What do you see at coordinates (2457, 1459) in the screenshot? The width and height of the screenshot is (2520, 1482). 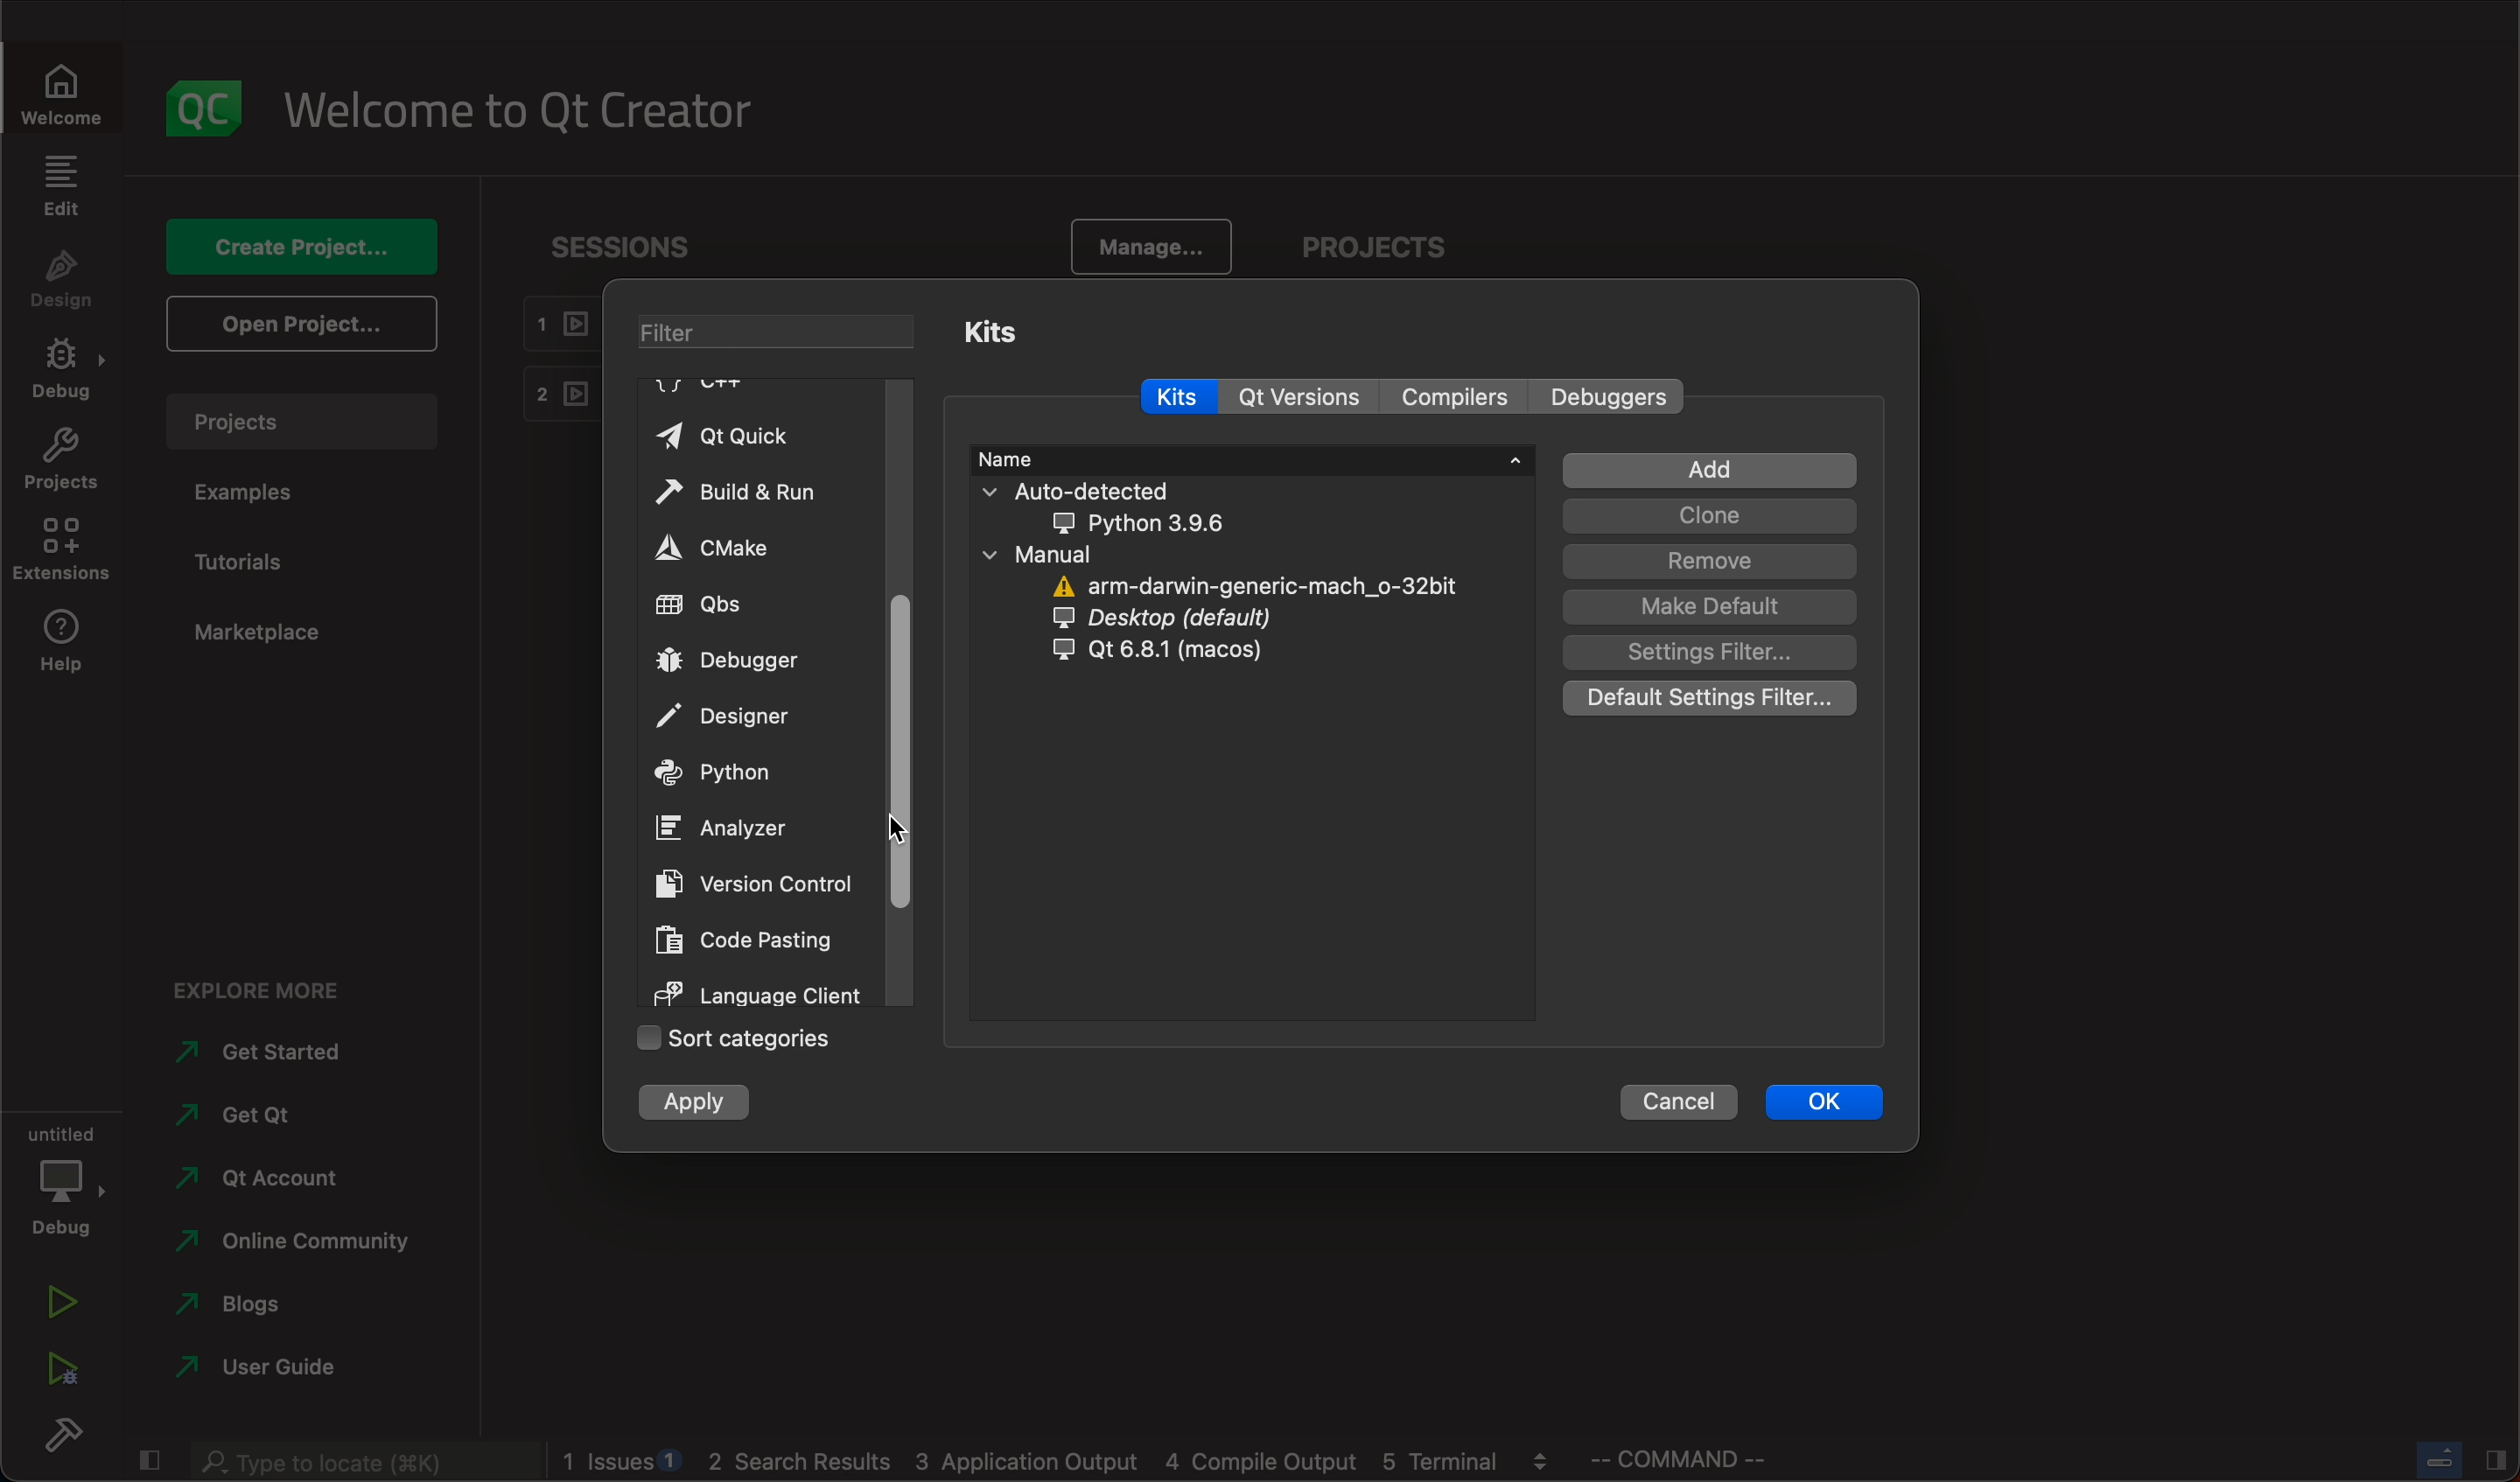 I see `close slide bar` at bounding box center [2457, 1459].